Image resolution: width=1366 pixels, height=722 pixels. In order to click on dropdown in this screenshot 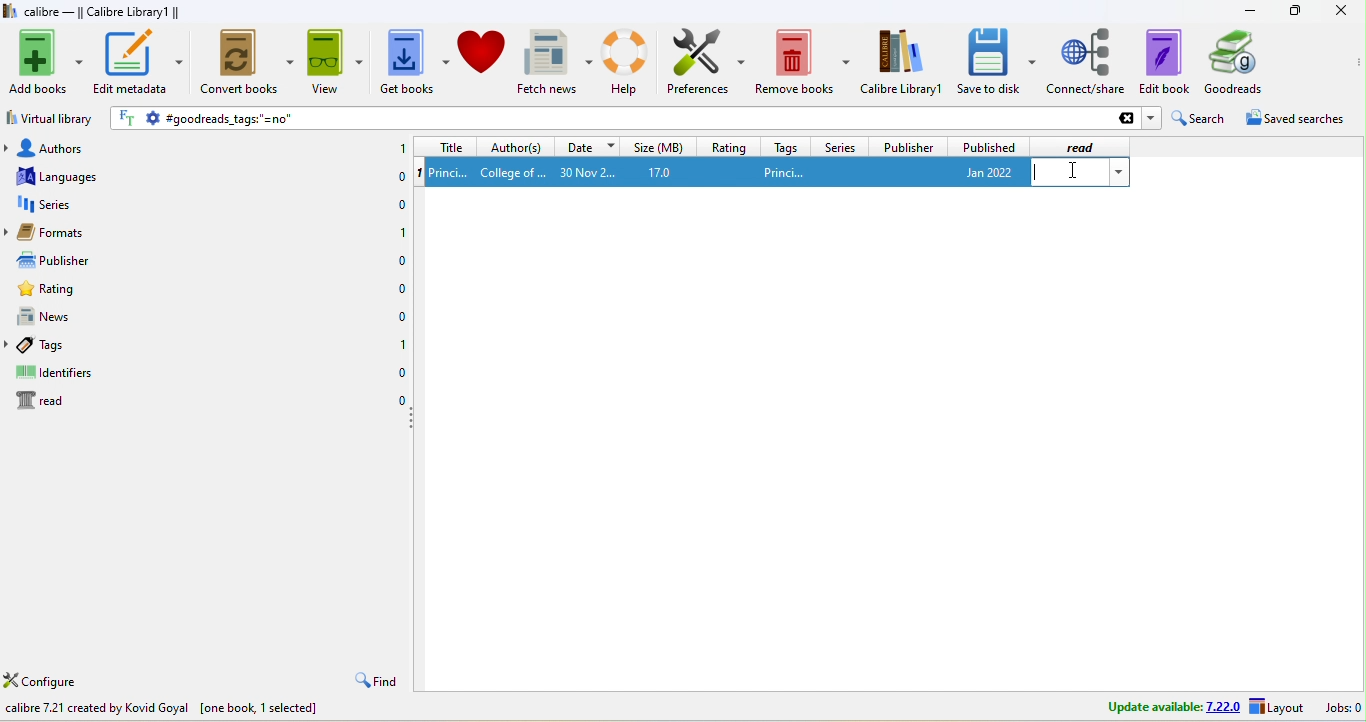, I will do `click(1151, 118)`.